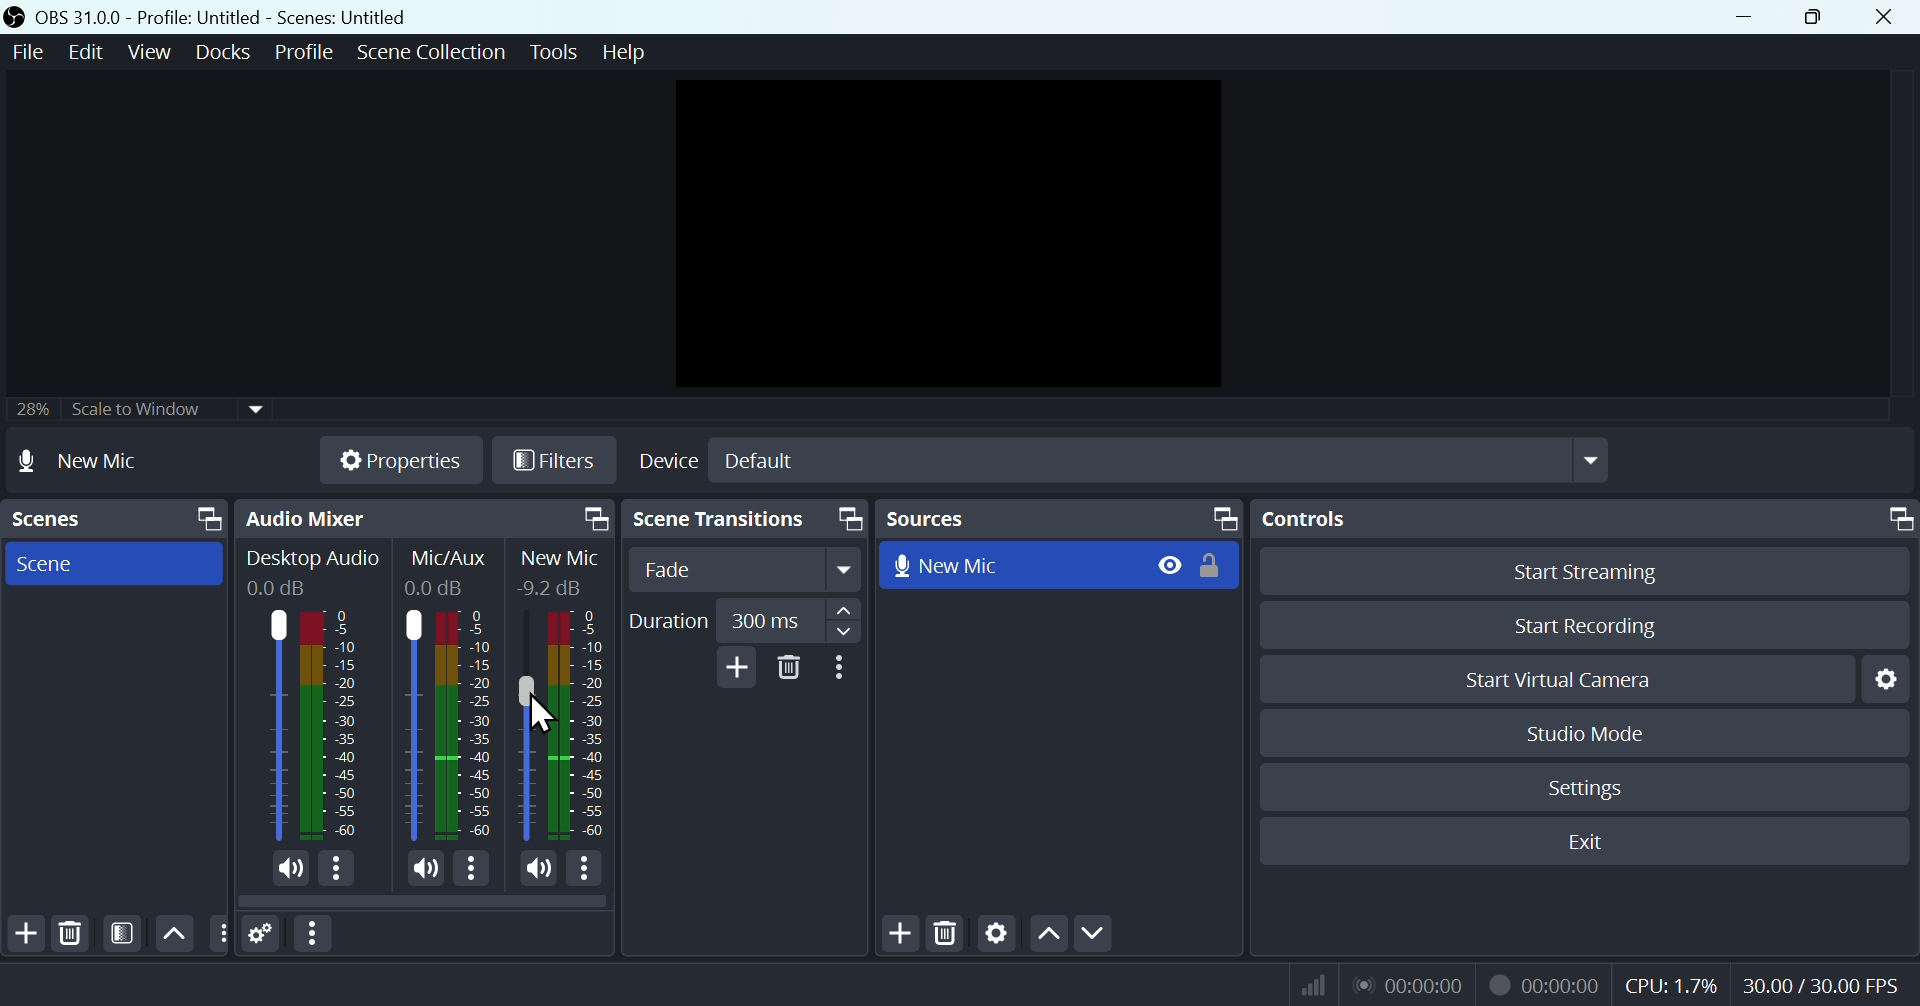 The width and height of the screenshot is (1920, 1006). What do you see at coordinates (555, 464) in the screenshot?
I see `Filtres` at bounding box center [555, 464].